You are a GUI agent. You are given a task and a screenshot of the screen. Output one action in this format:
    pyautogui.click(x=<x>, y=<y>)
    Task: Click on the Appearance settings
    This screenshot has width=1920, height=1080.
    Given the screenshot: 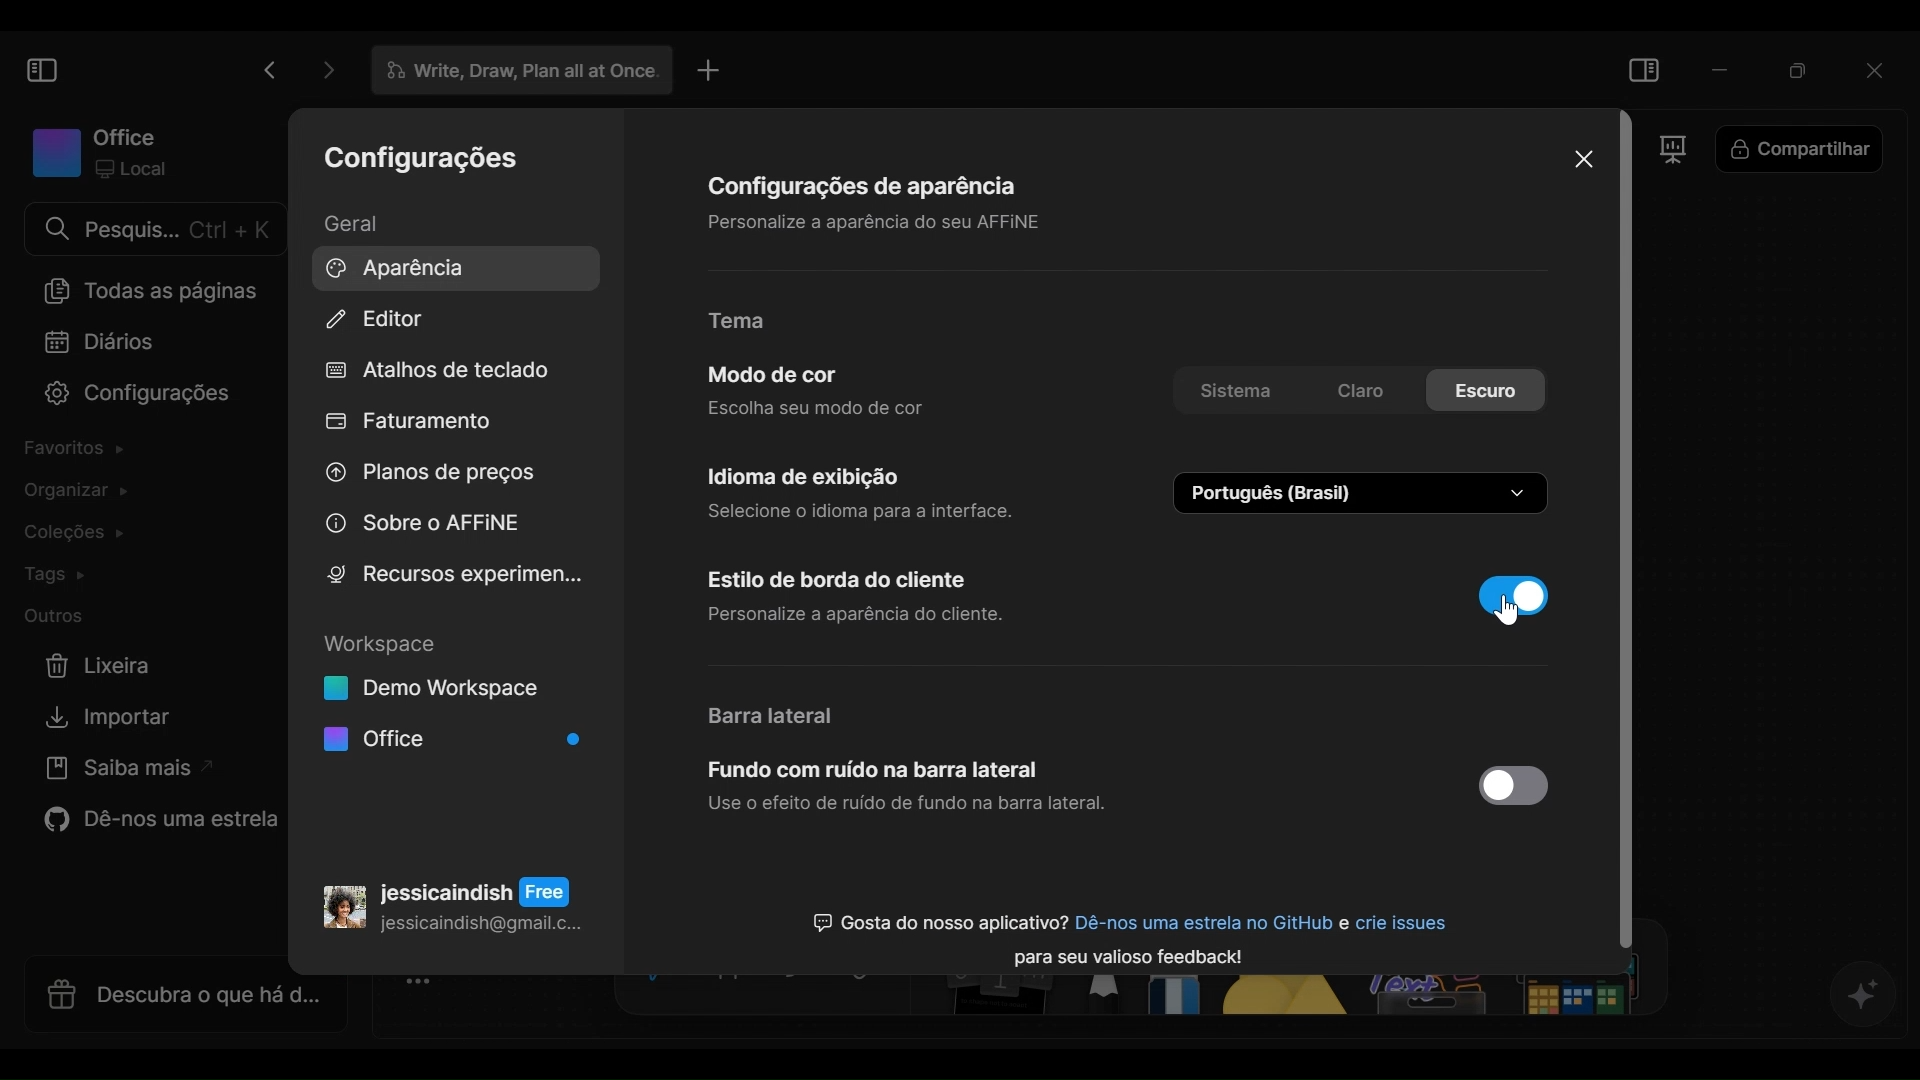 What is the action you would take?
    pyautogui.click(x=865, y=201)
    